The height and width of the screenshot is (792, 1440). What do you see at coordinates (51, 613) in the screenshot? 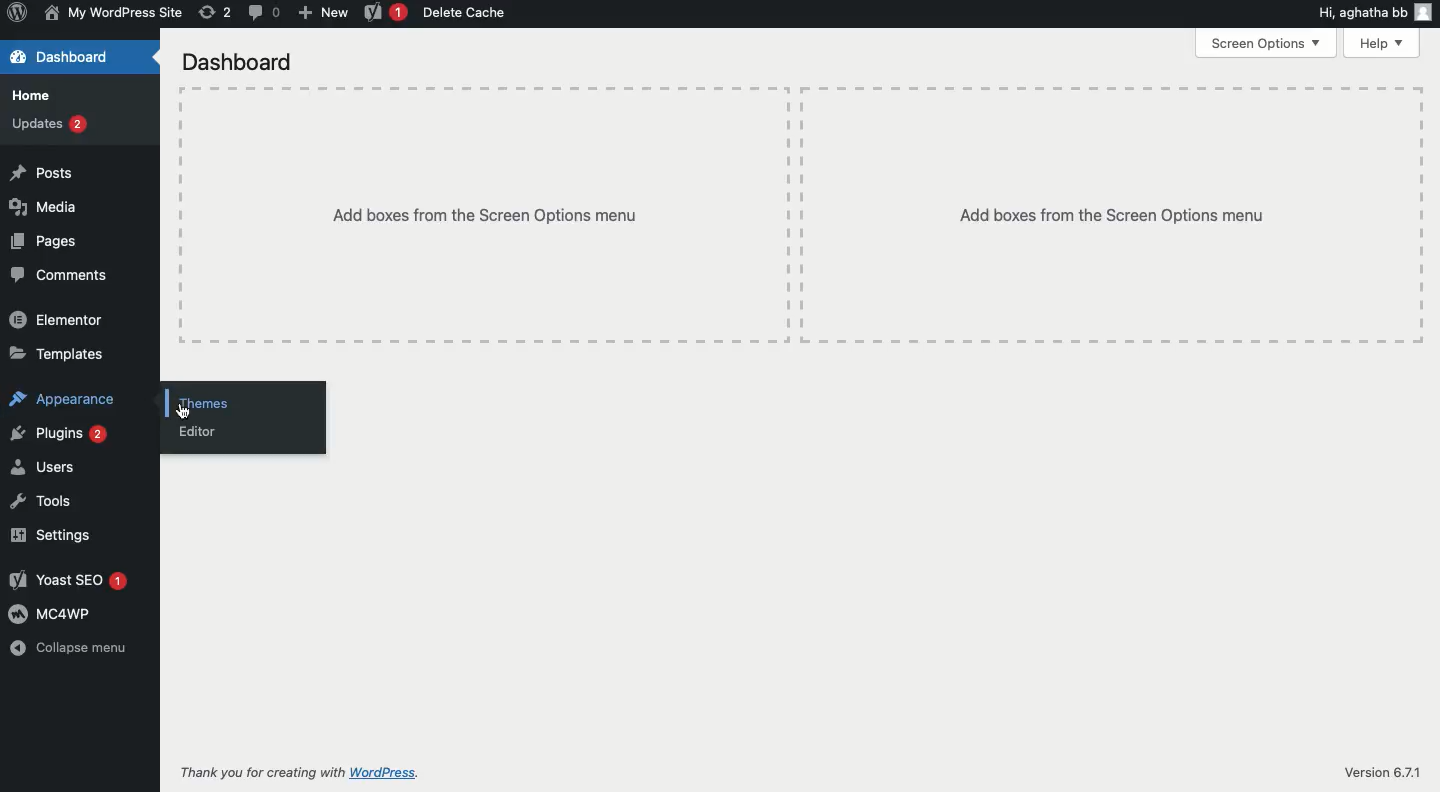
I see `MC4WP` at bounding box center [51, 613].